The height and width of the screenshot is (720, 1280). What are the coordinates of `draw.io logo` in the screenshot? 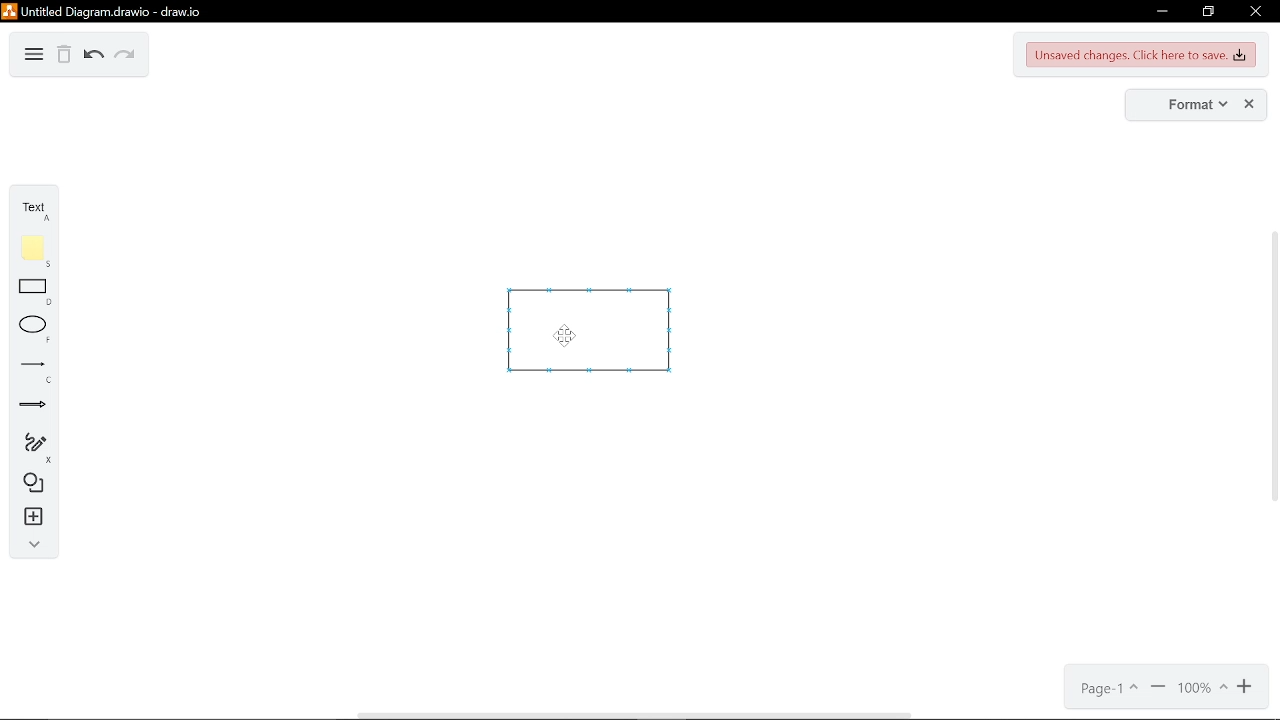 It's located at (10, 12).